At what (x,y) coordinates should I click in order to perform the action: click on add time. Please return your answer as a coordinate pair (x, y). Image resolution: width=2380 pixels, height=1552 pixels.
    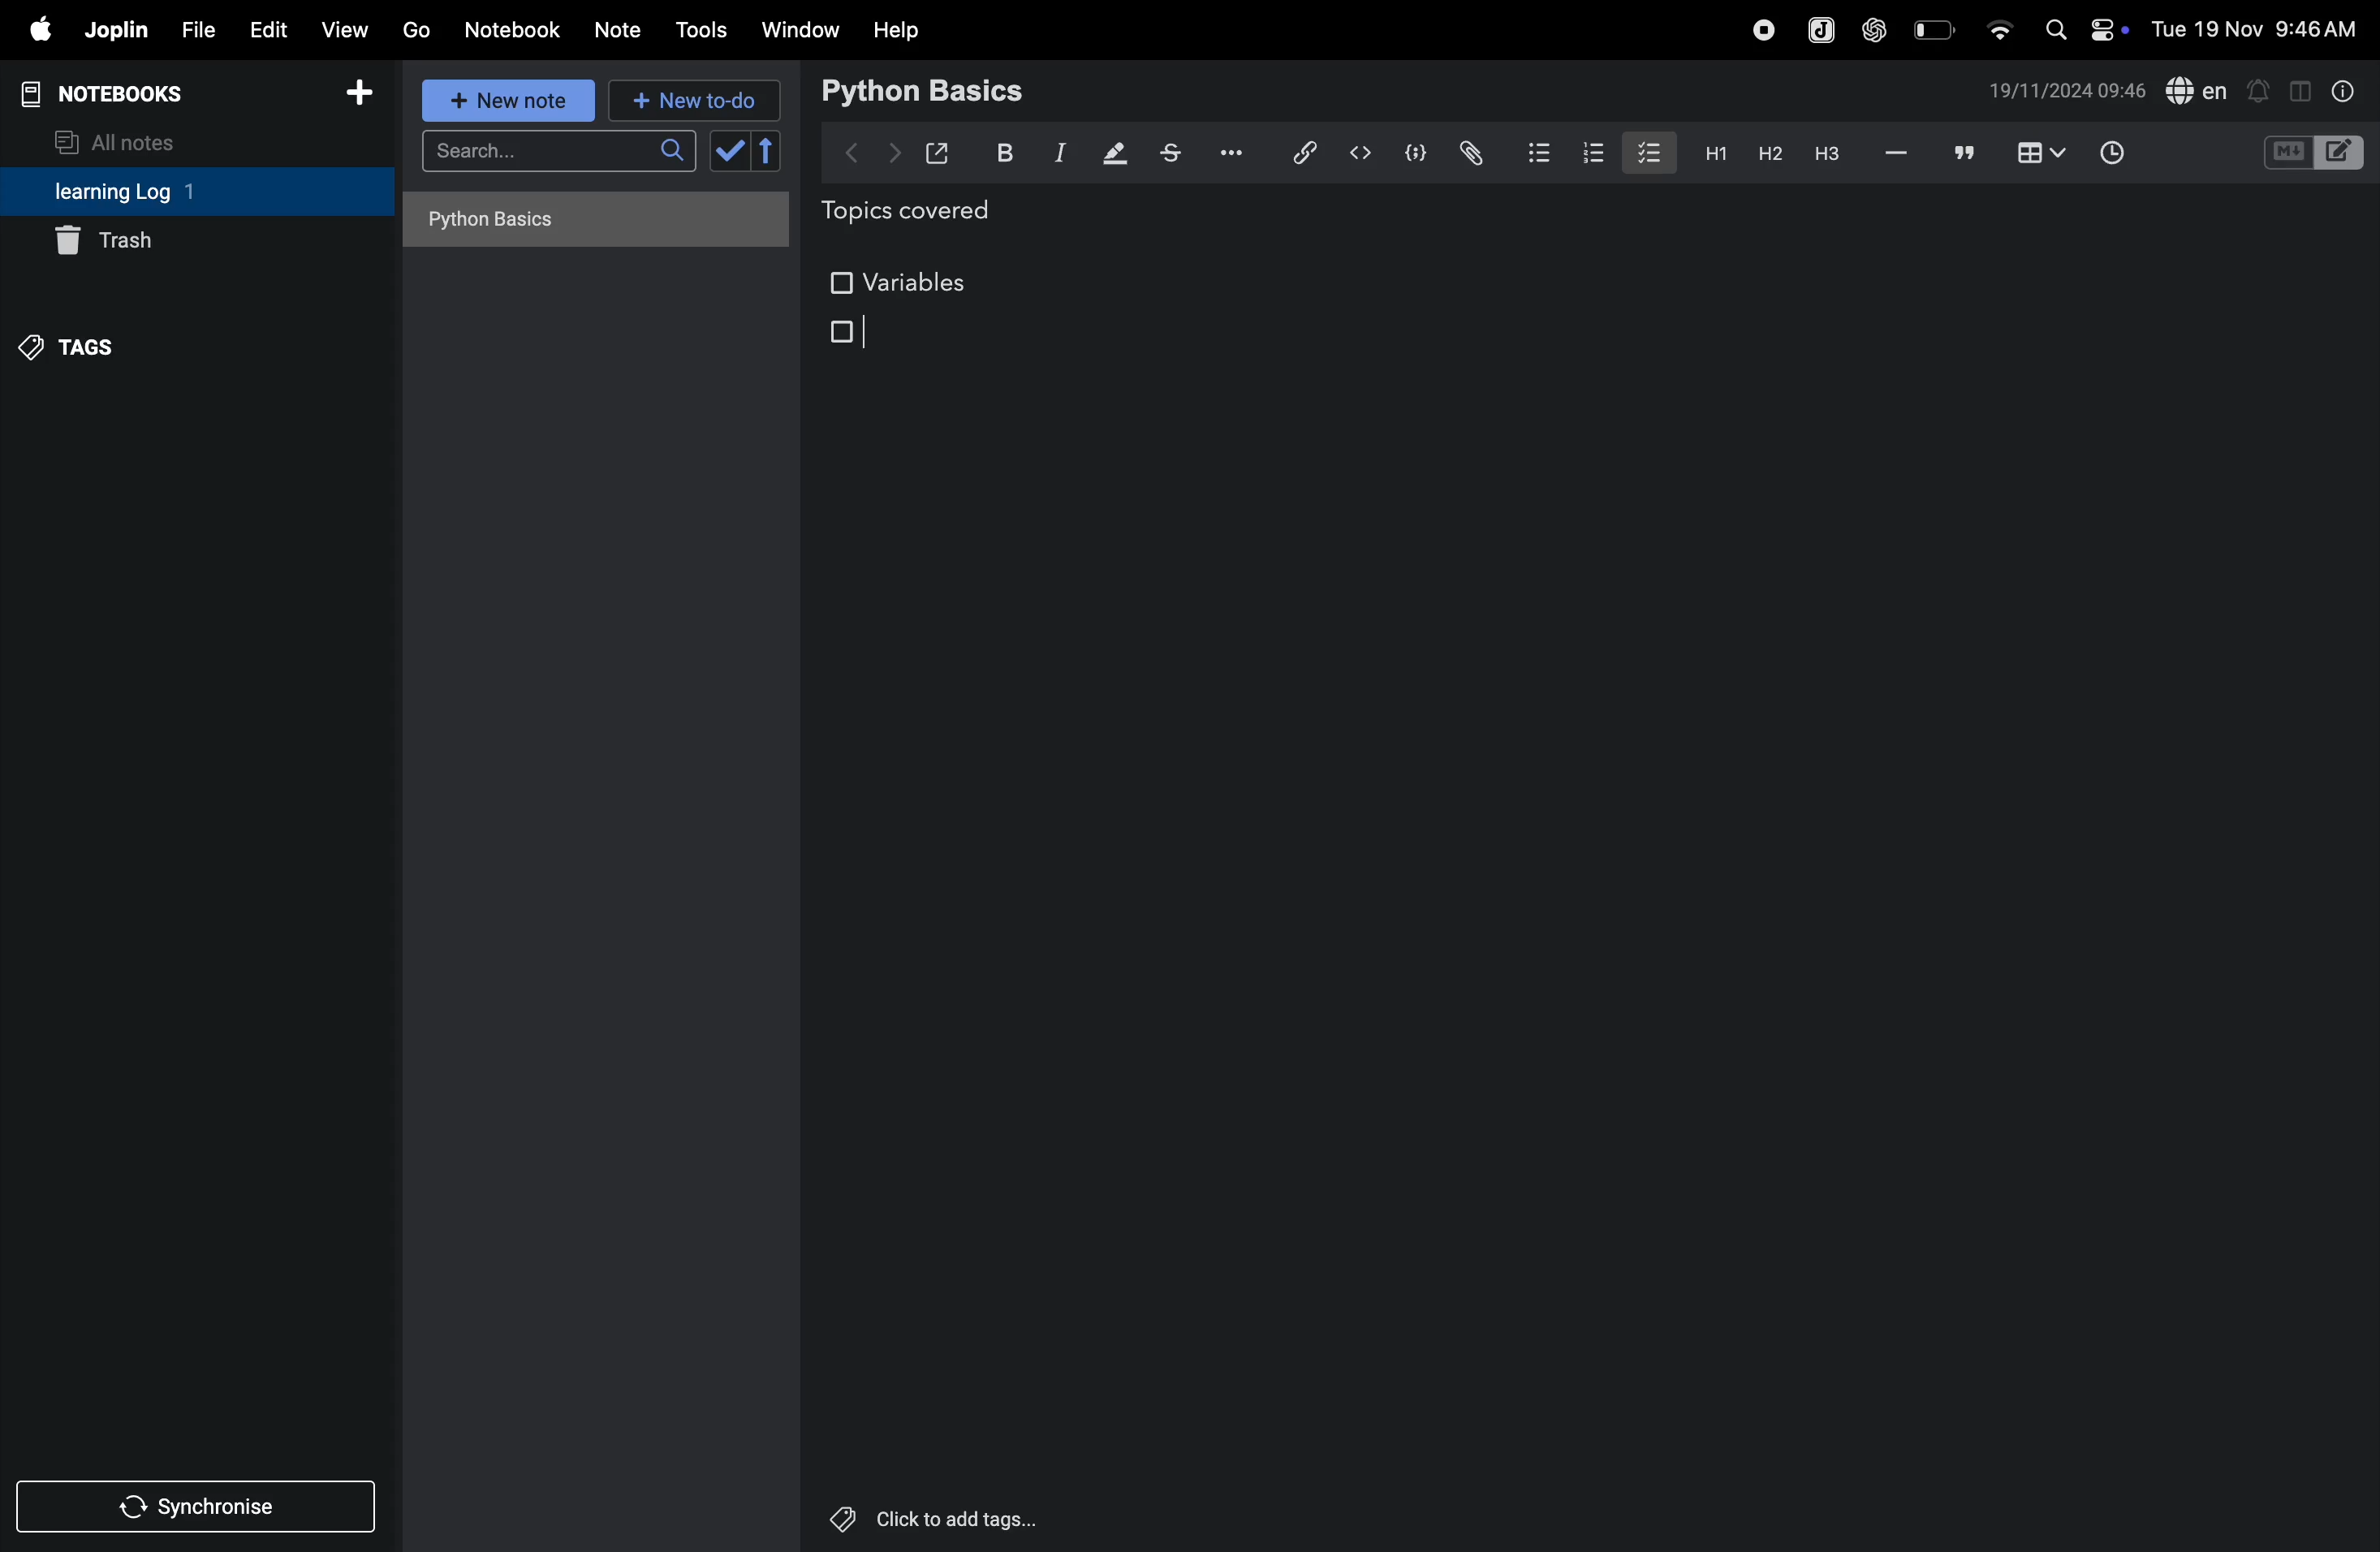
    Looking at the image, I should click on (2135, 155).